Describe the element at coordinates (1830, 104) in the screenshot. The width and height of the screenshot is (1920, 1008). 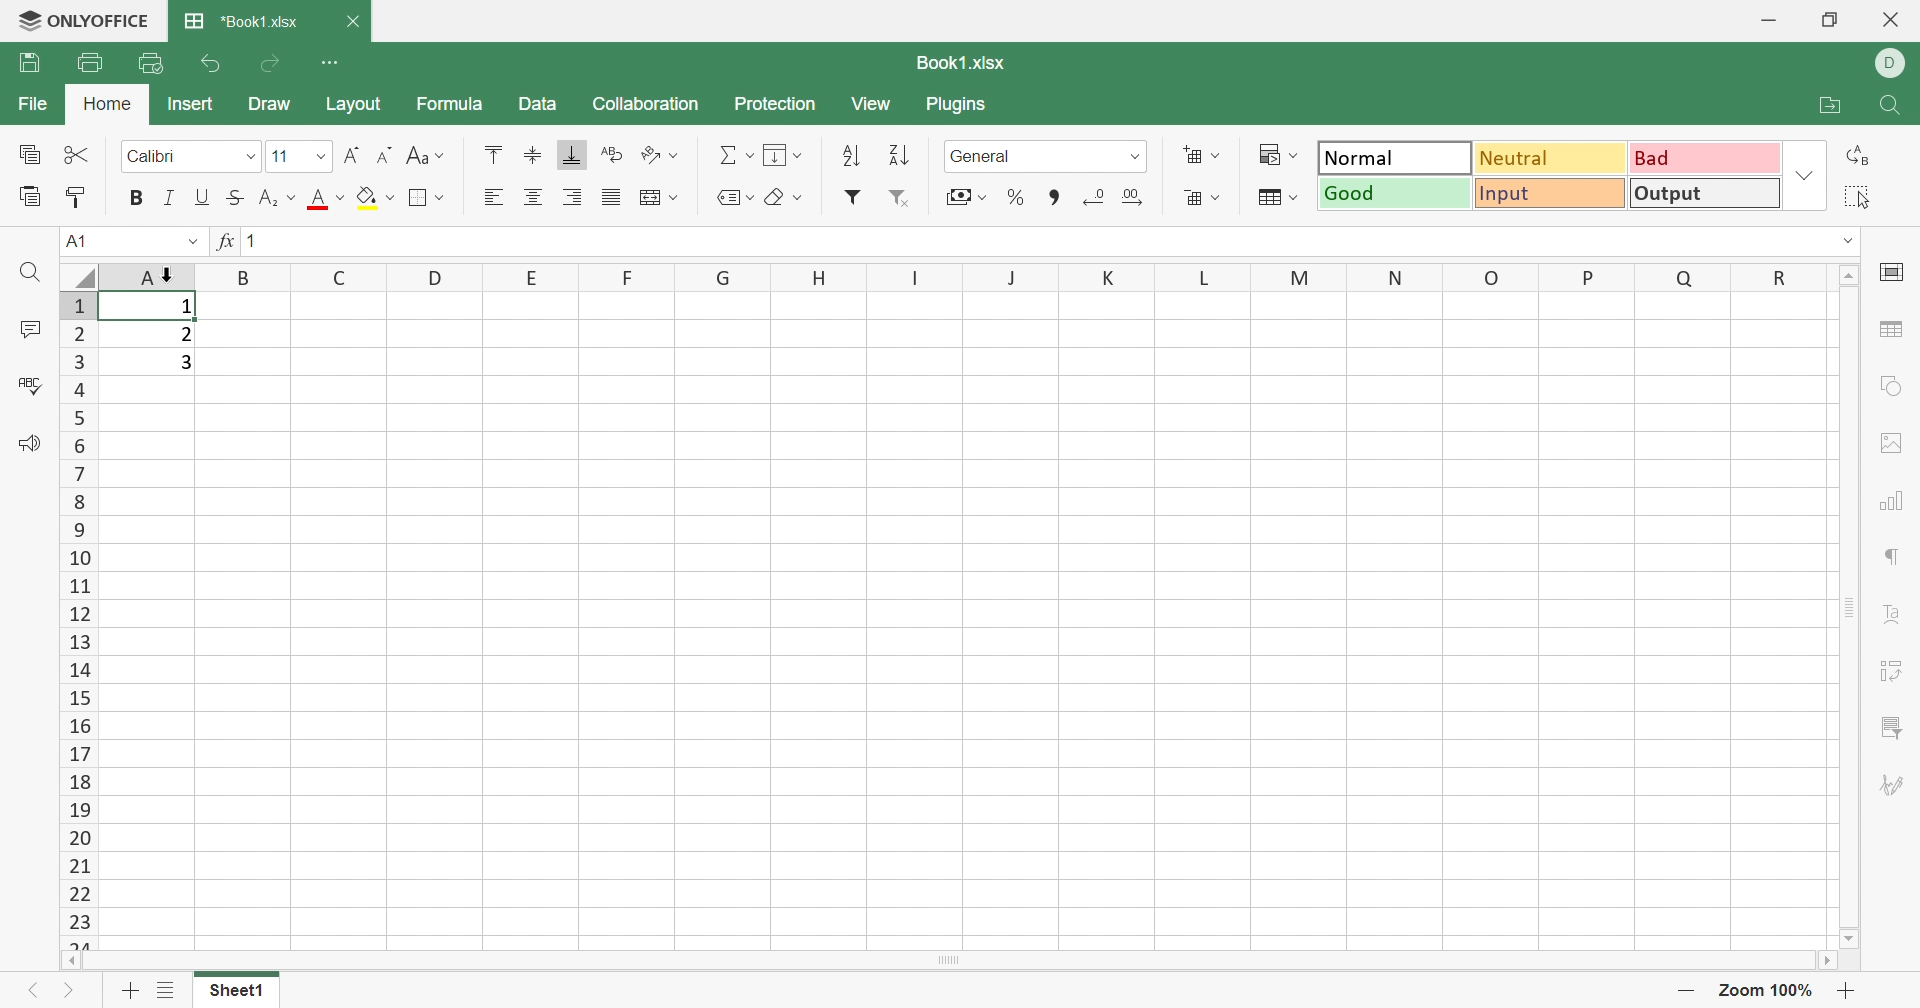
I see `Open file location` at that location.